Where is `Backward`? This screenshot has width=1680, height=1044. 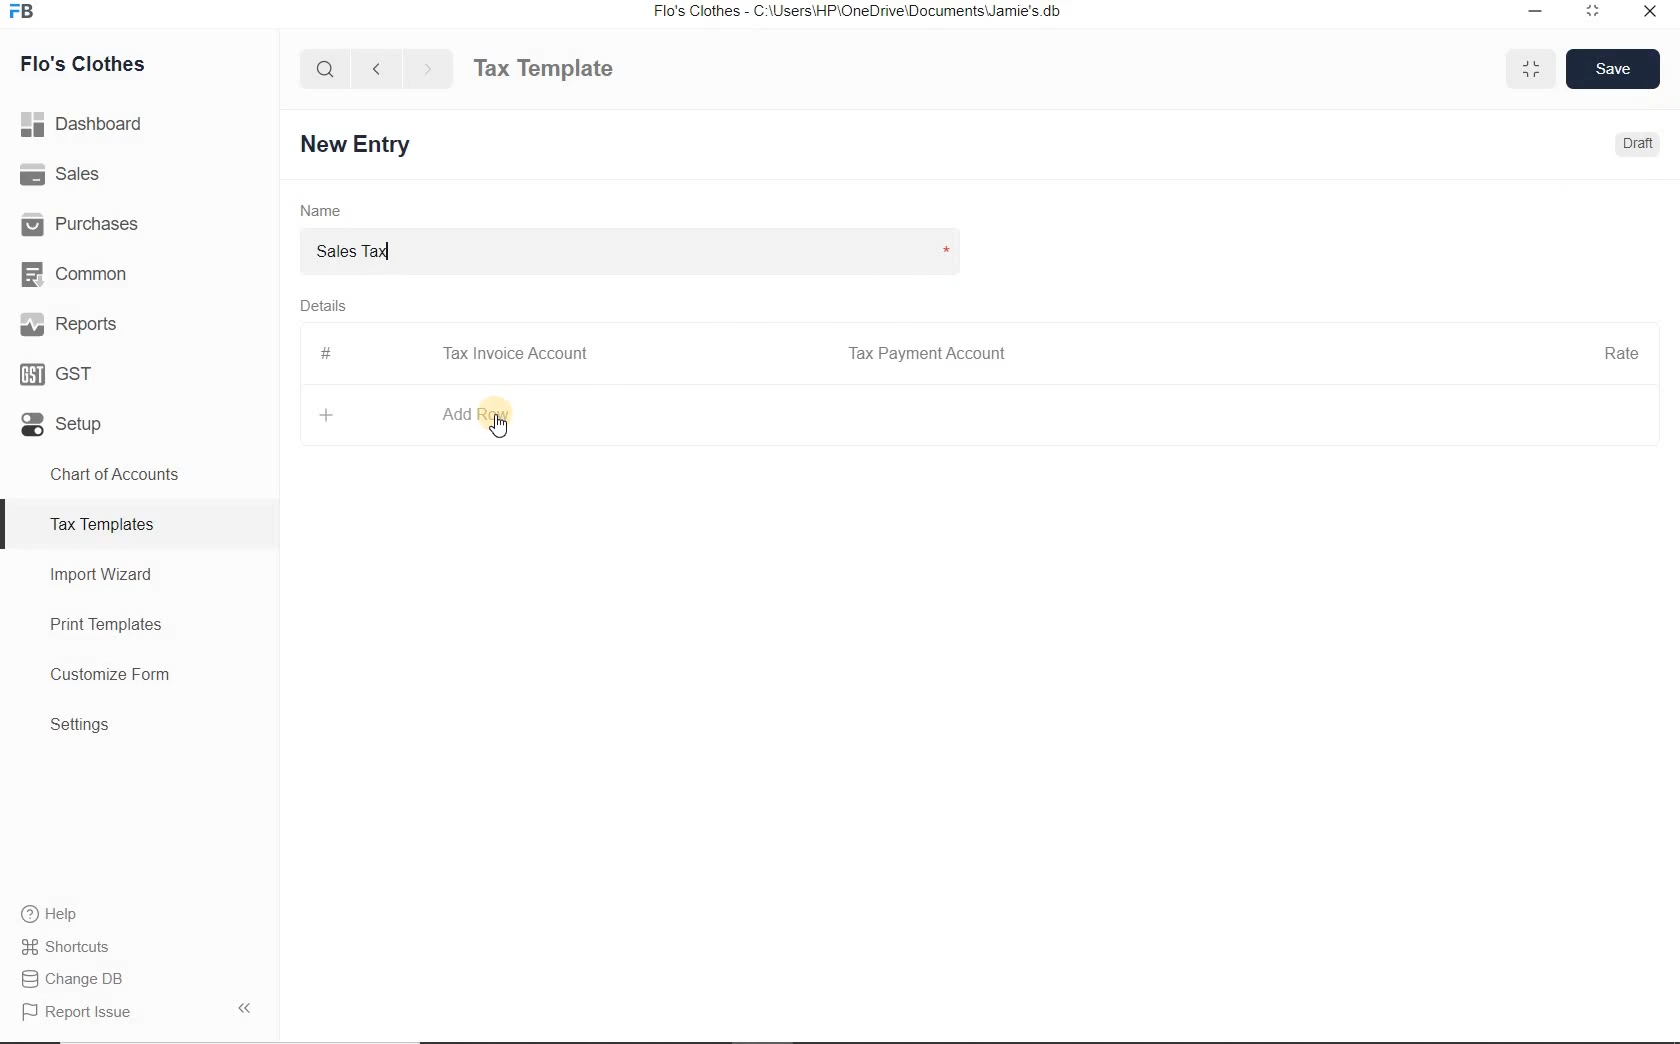 Backward is located at coordinates (376, 67).